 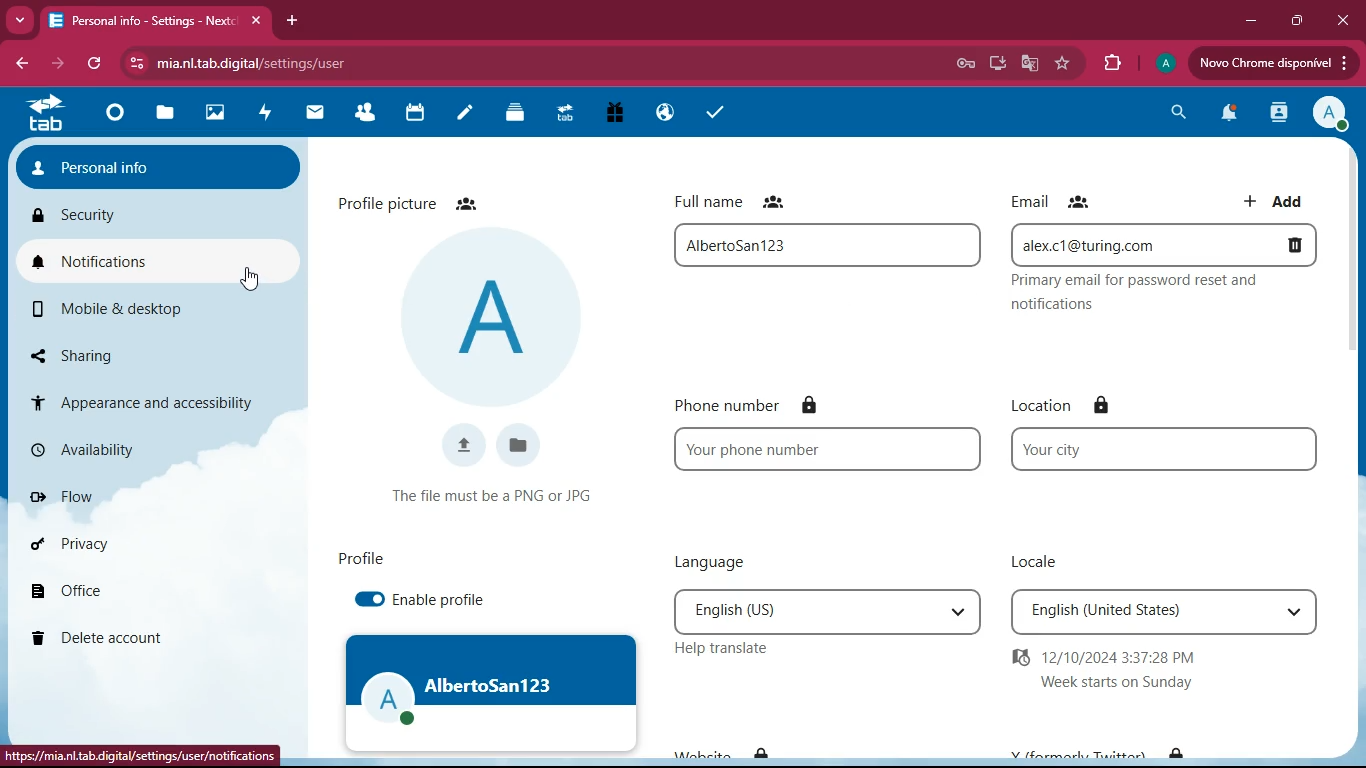 I want to click on full name, so click(x=829, y=249).